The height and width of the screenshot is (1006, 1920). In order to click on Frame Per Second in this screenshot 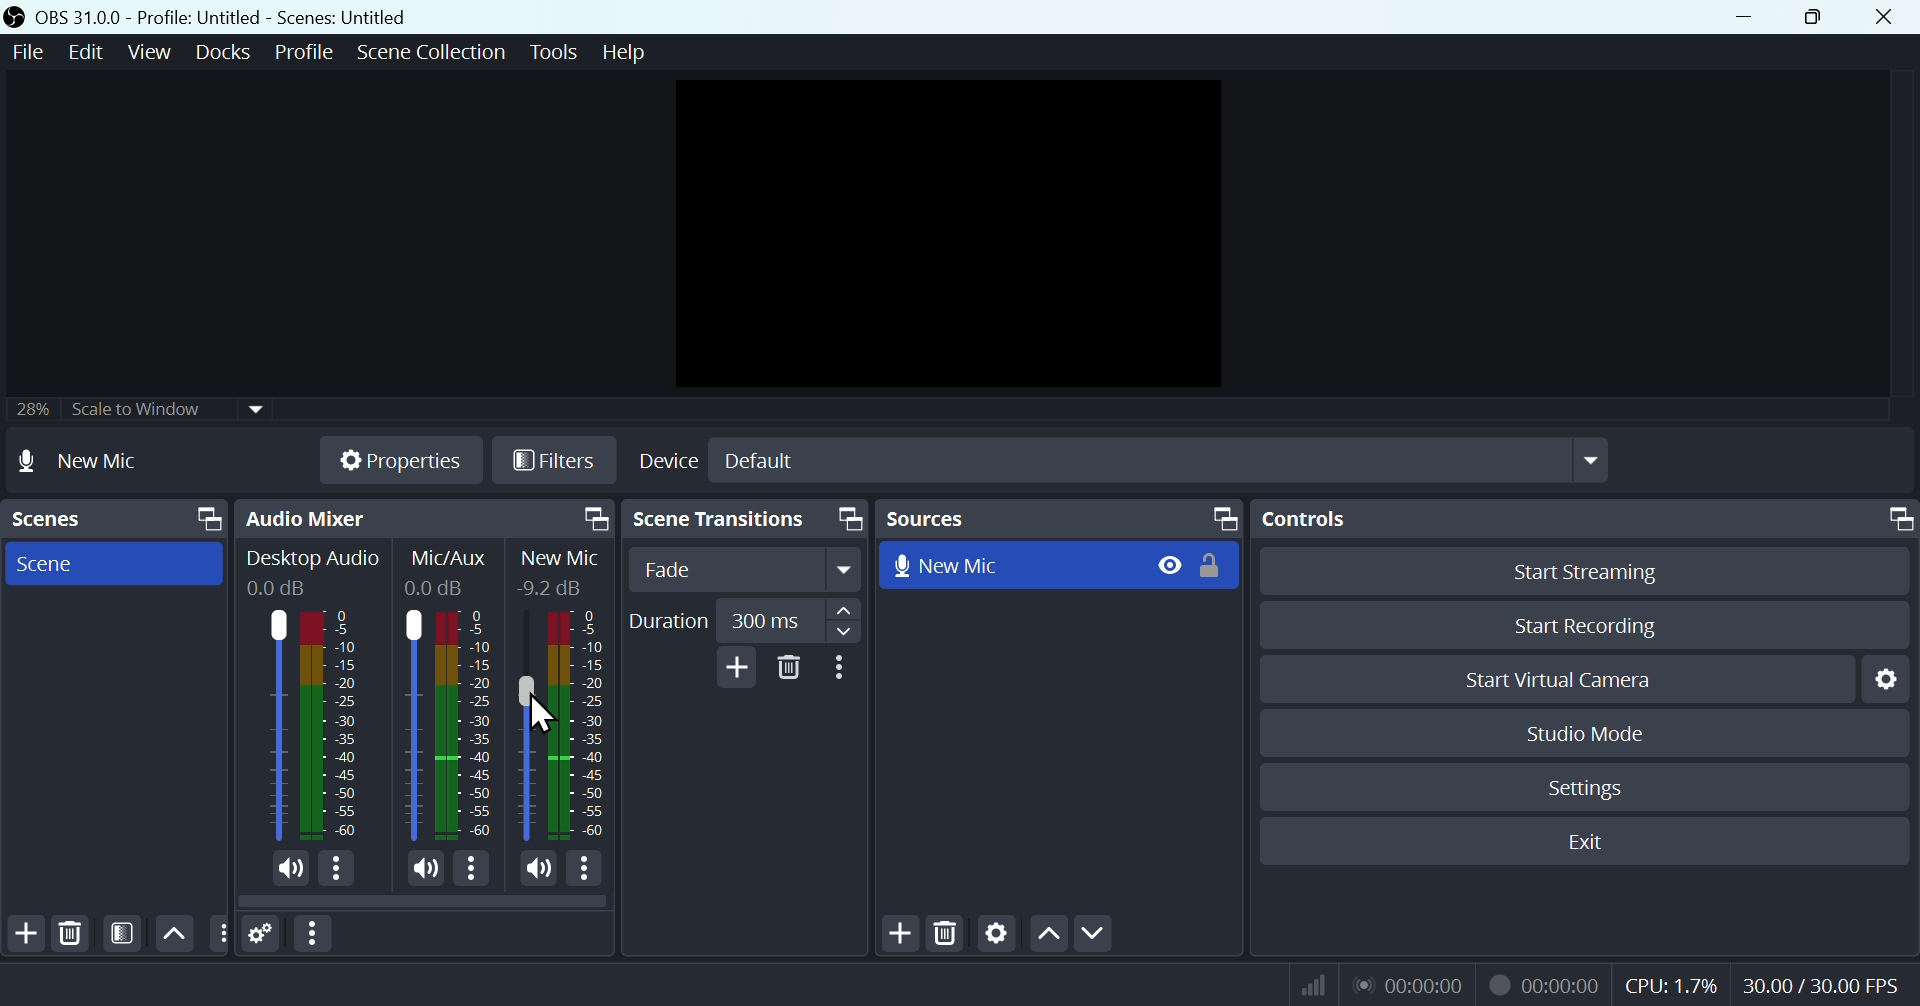, I will do `click(1821, 987)`.